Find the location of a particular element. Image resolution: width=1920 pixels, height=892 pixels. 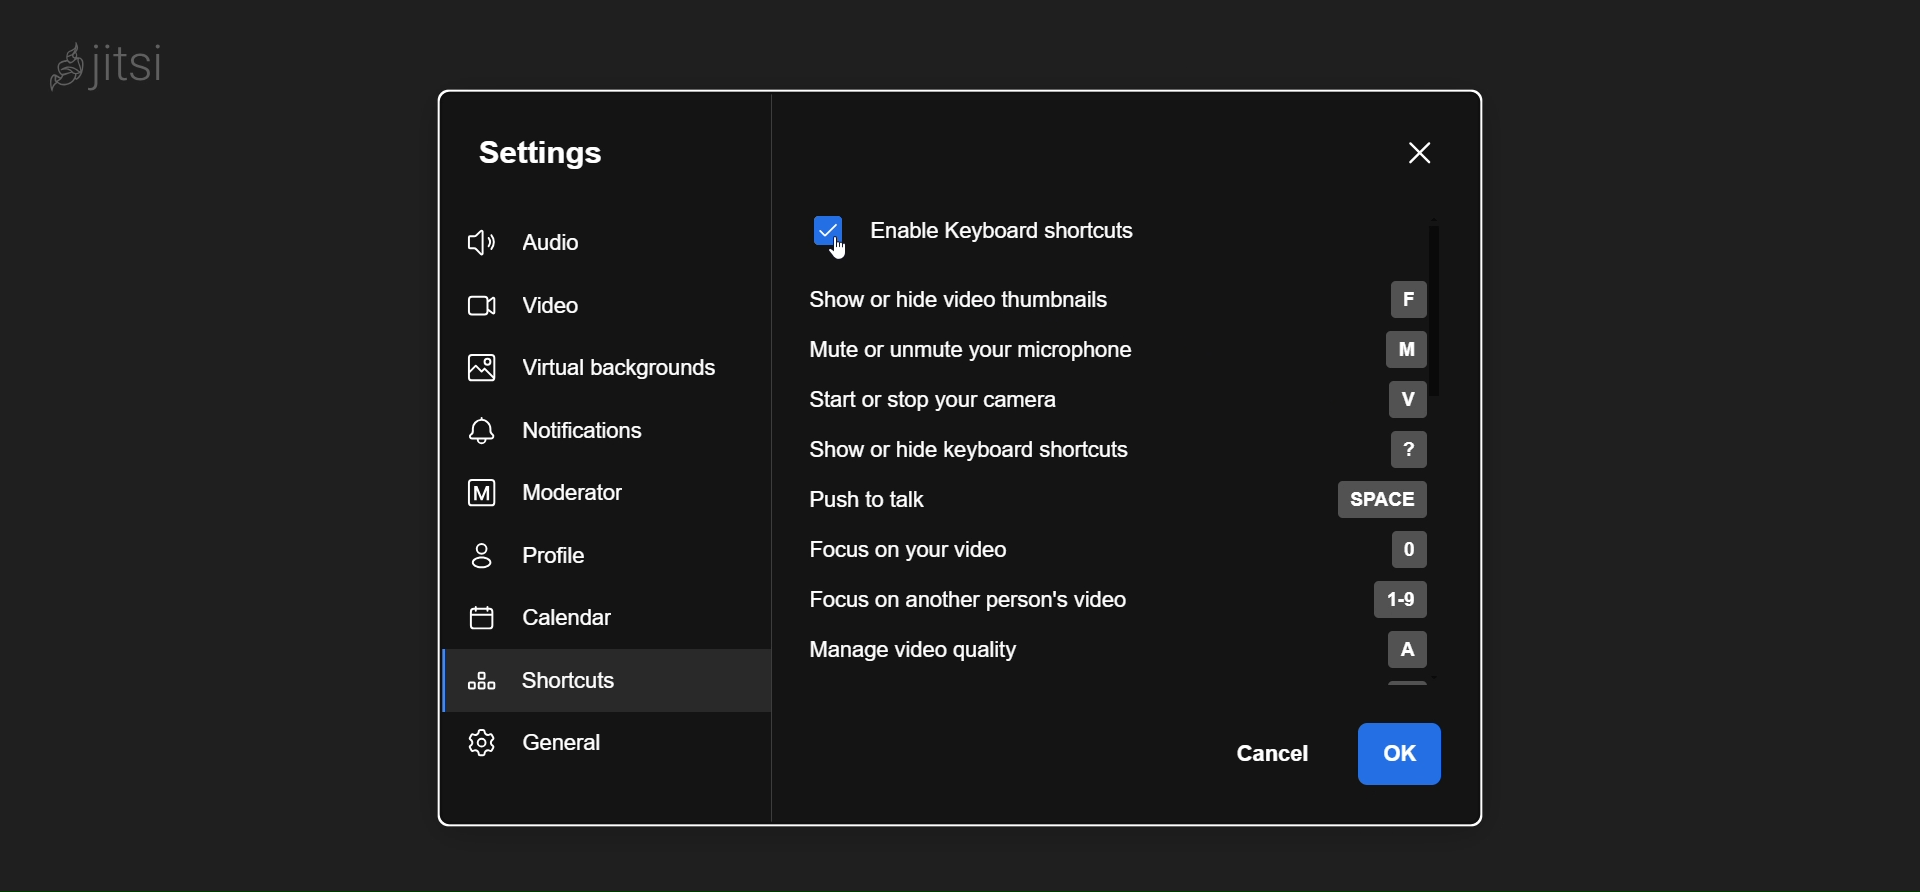

push to talk is located at coordinates (1103, 501).